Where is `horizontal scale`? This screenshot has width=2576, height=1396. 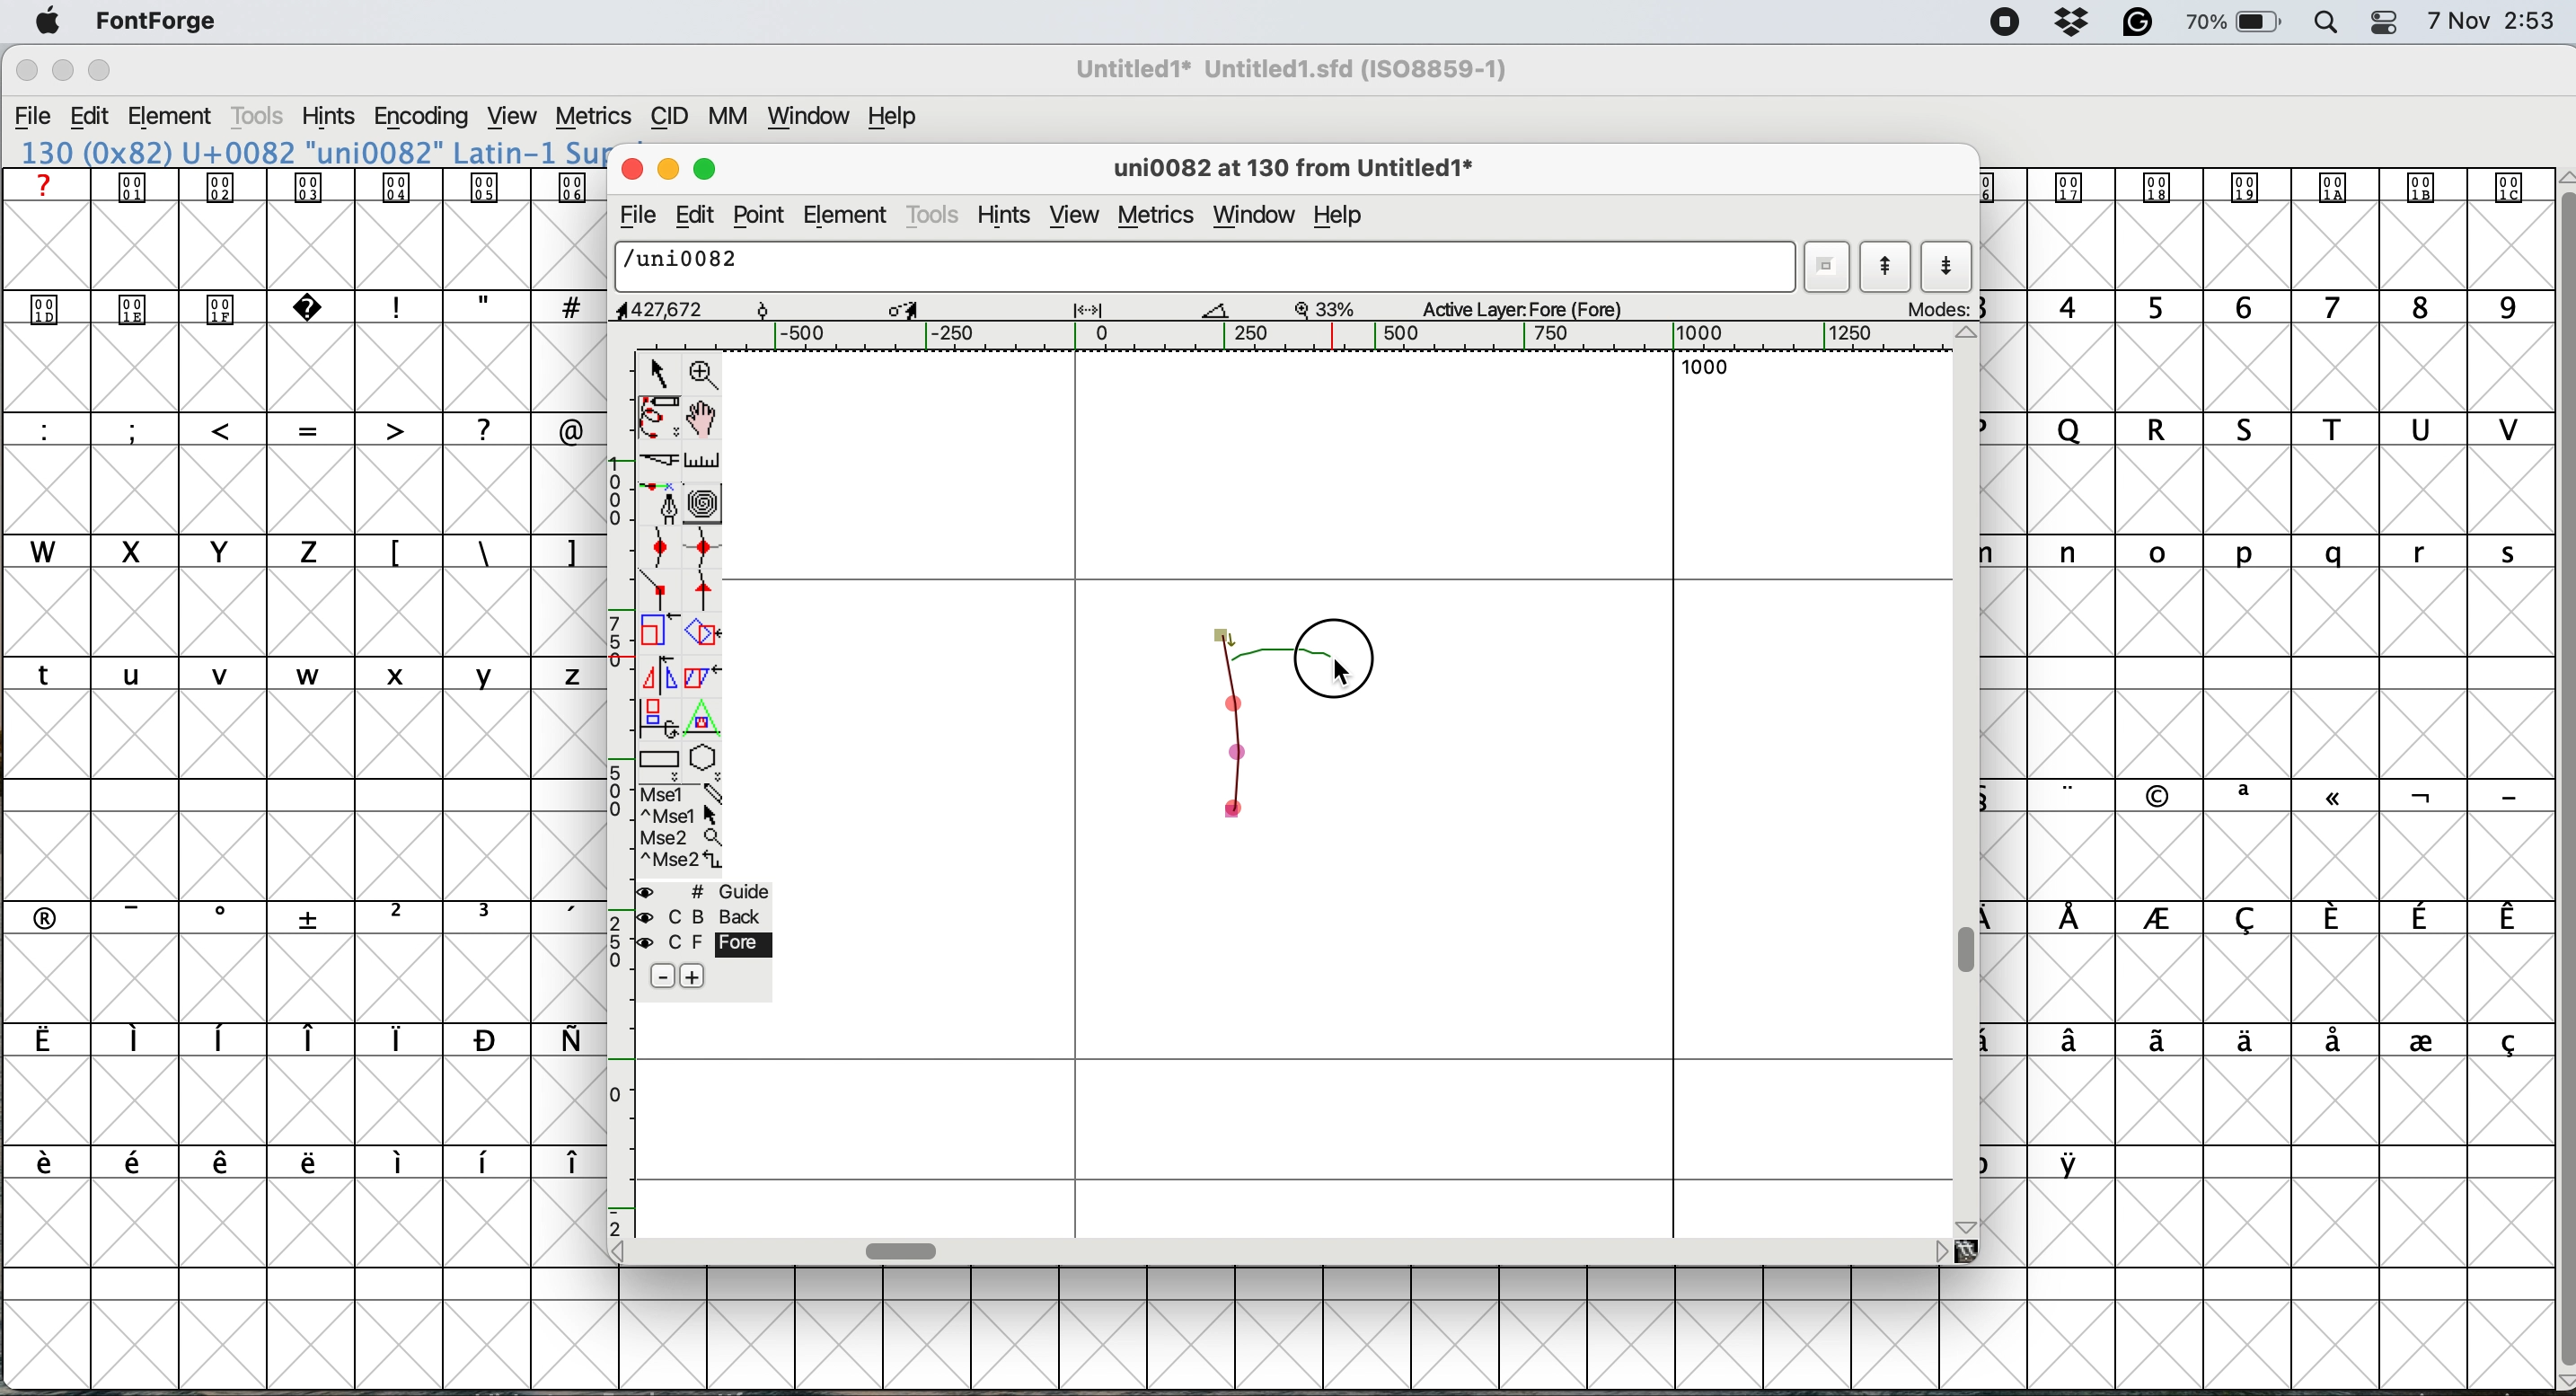
horizontal scale is located at coordinates (1336, 337).